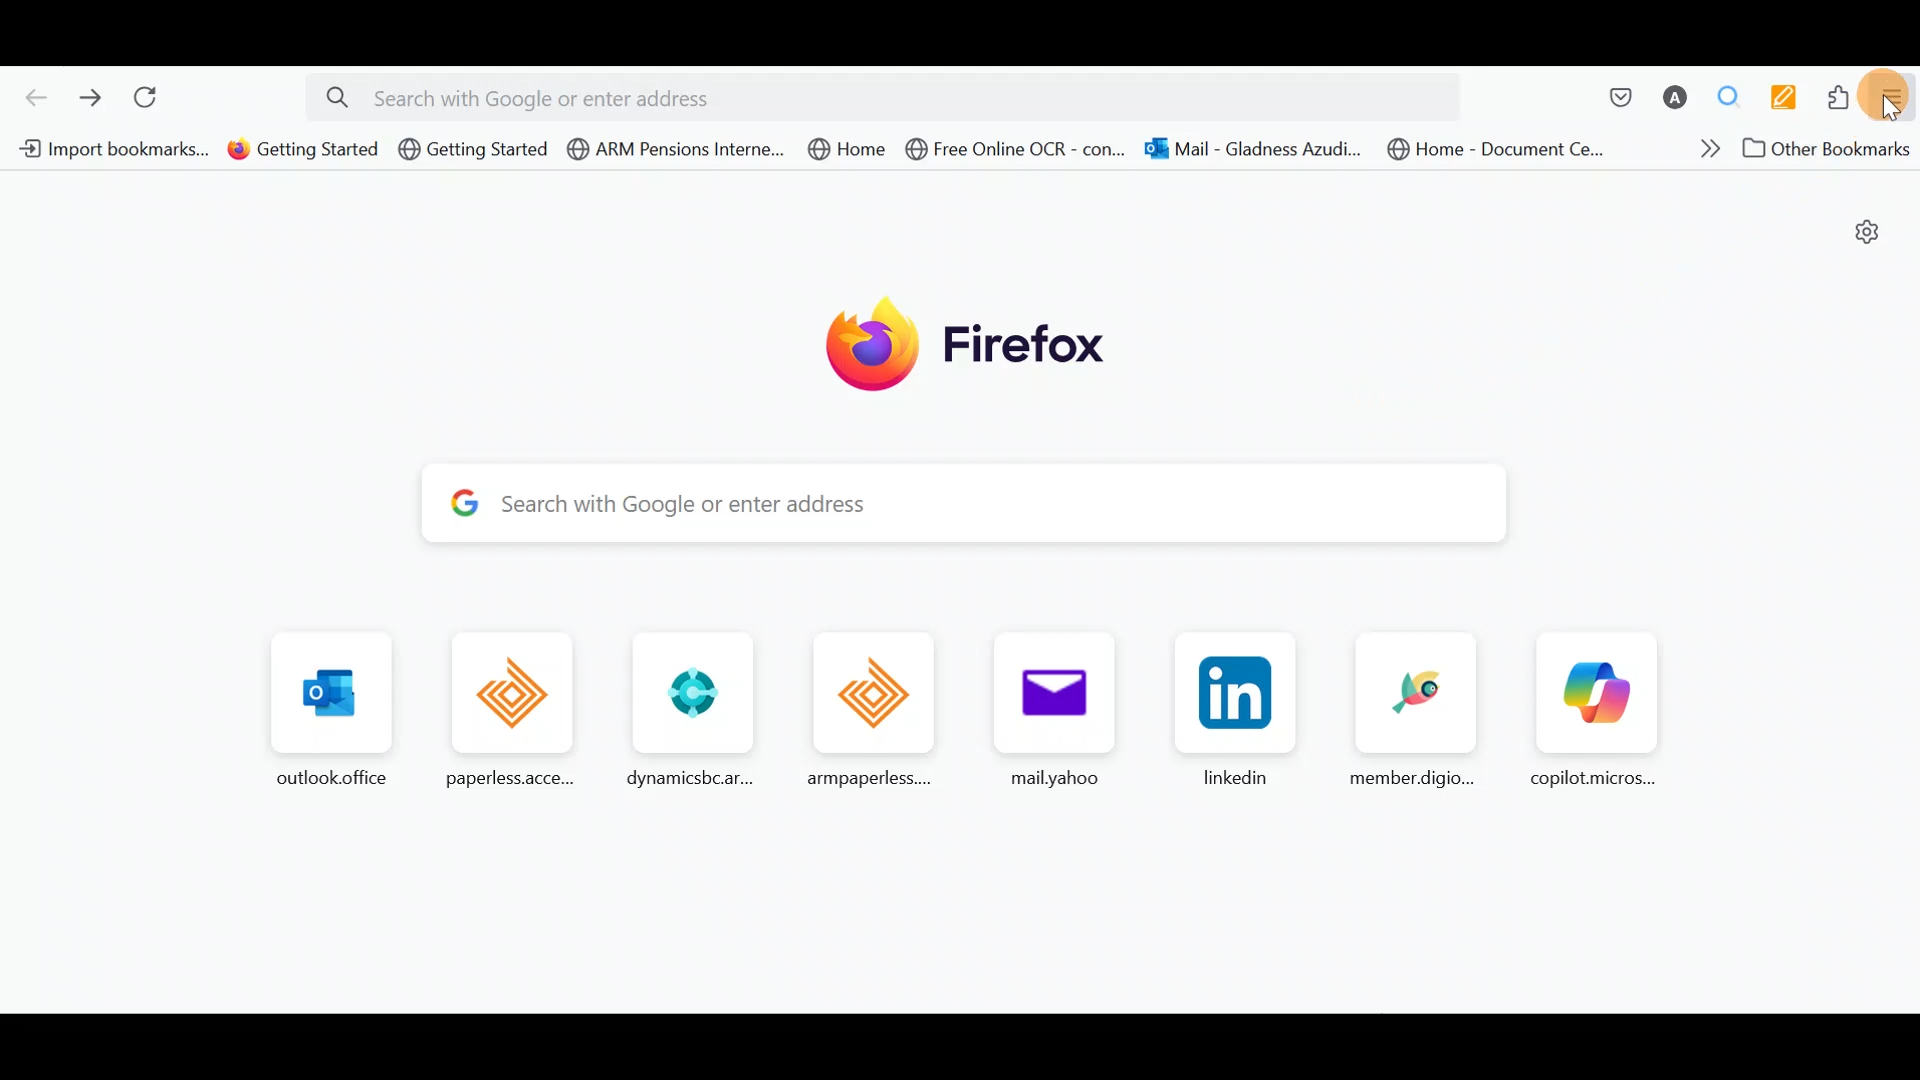 The height and width of the screenshot is (1080, 1920). I want to click on firefox, so click(978, 338).